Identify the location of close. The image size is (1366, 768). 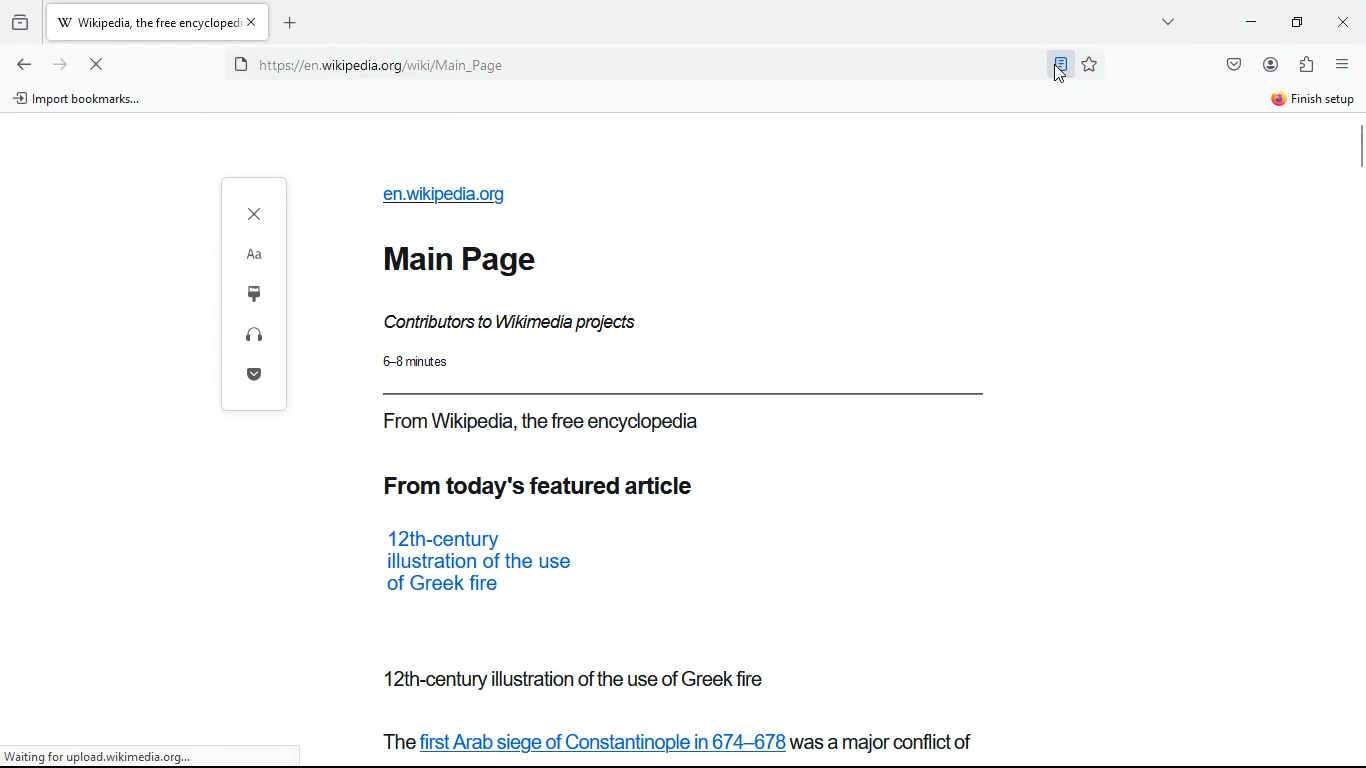
(1344, 22).